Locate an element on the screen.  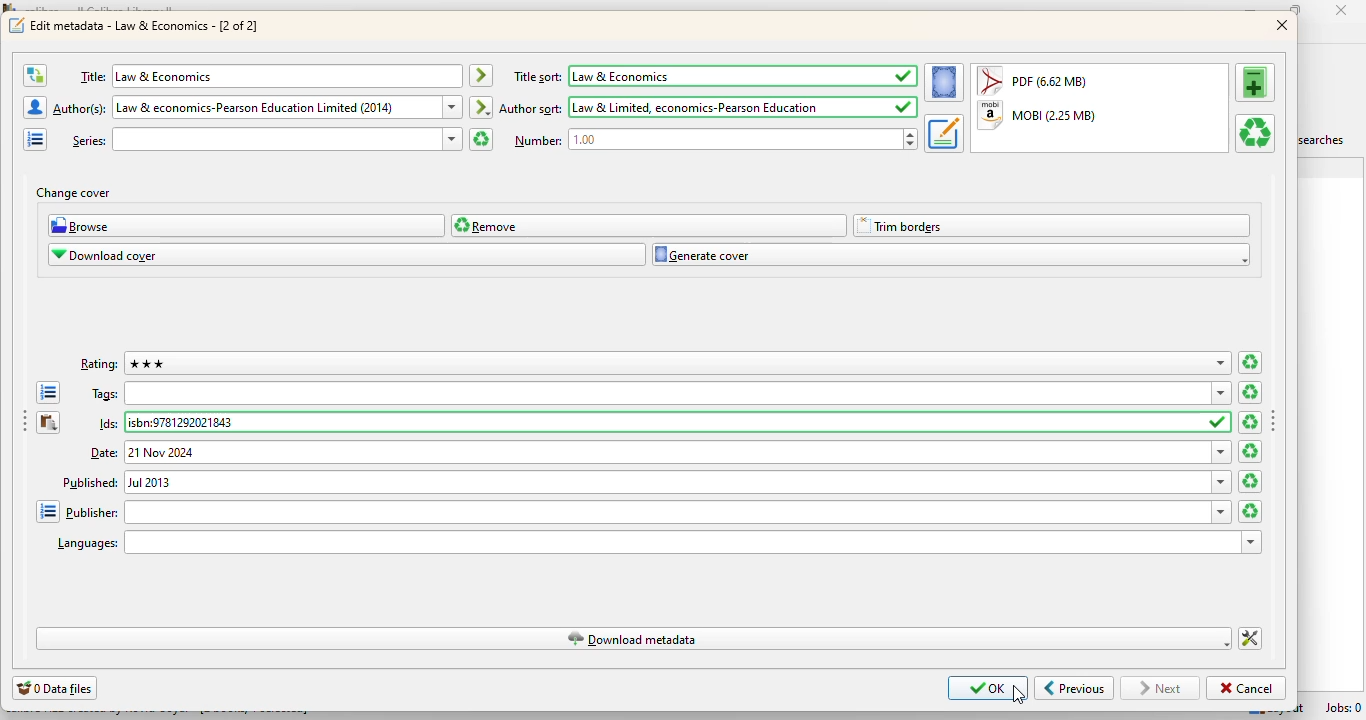
Ids:  is located at coordinates (662, 422).